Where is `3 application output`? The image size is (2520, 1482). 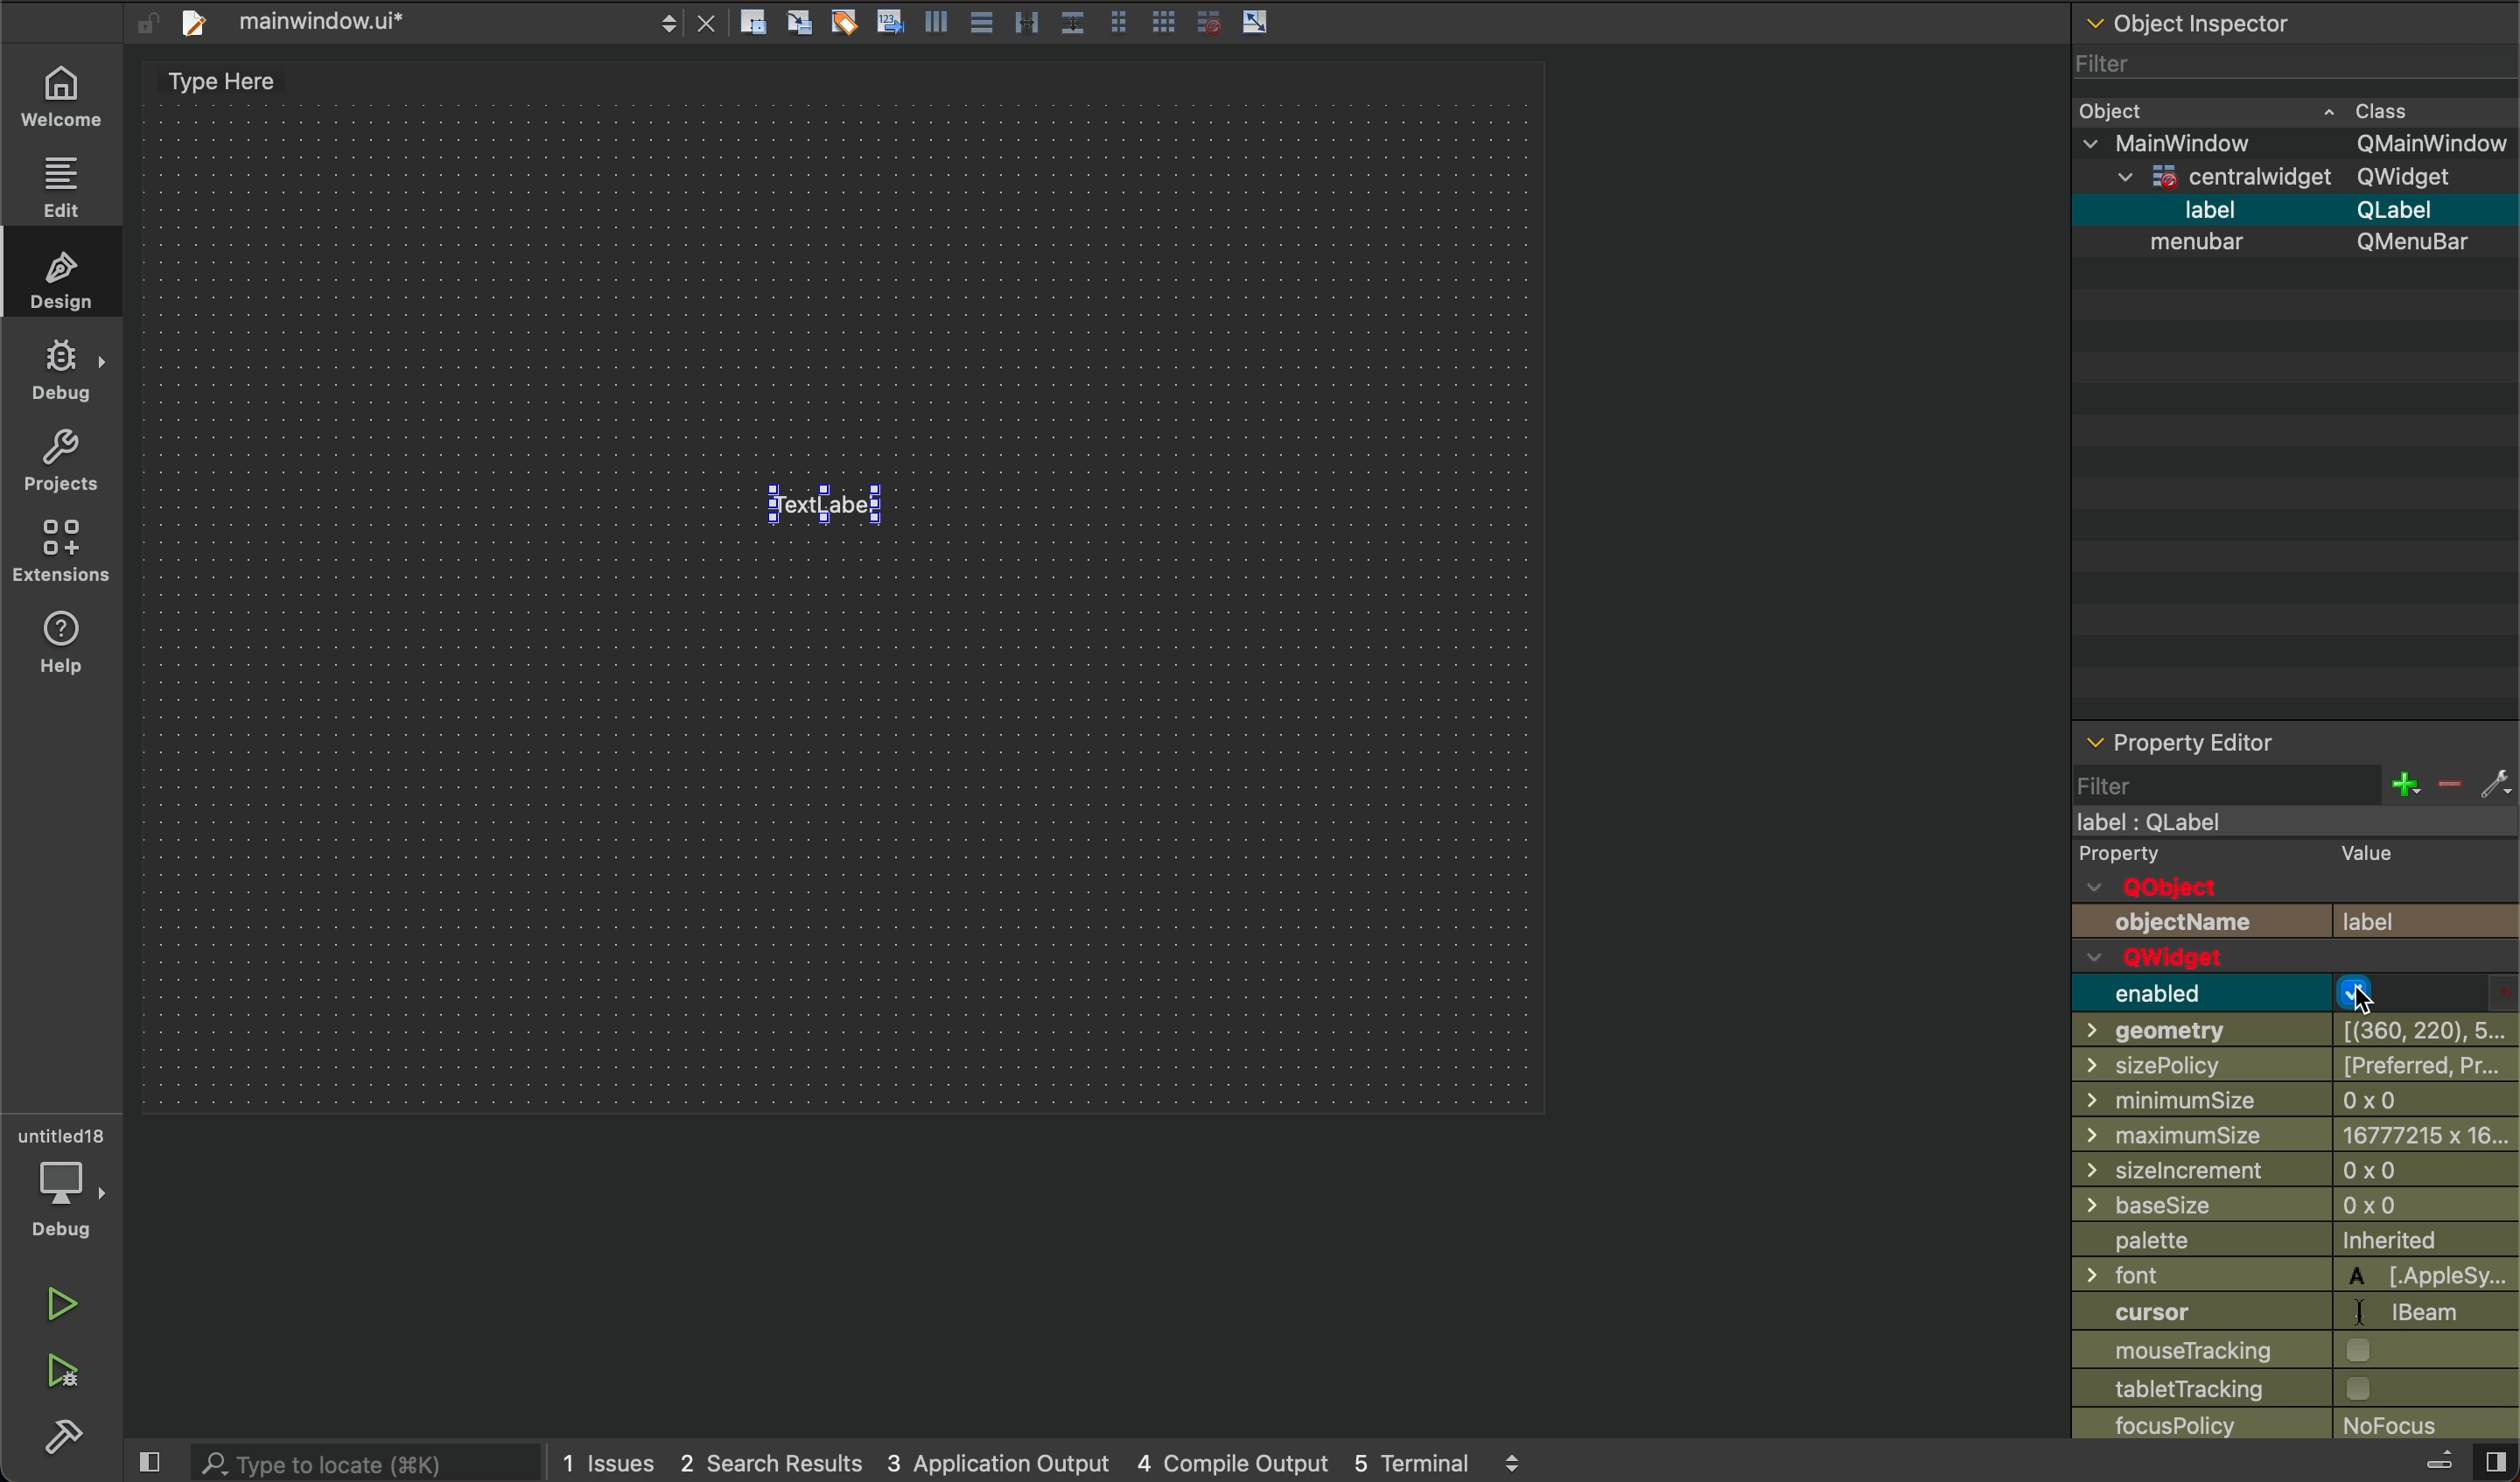
3 application output is located at coordinates (995, 1457).